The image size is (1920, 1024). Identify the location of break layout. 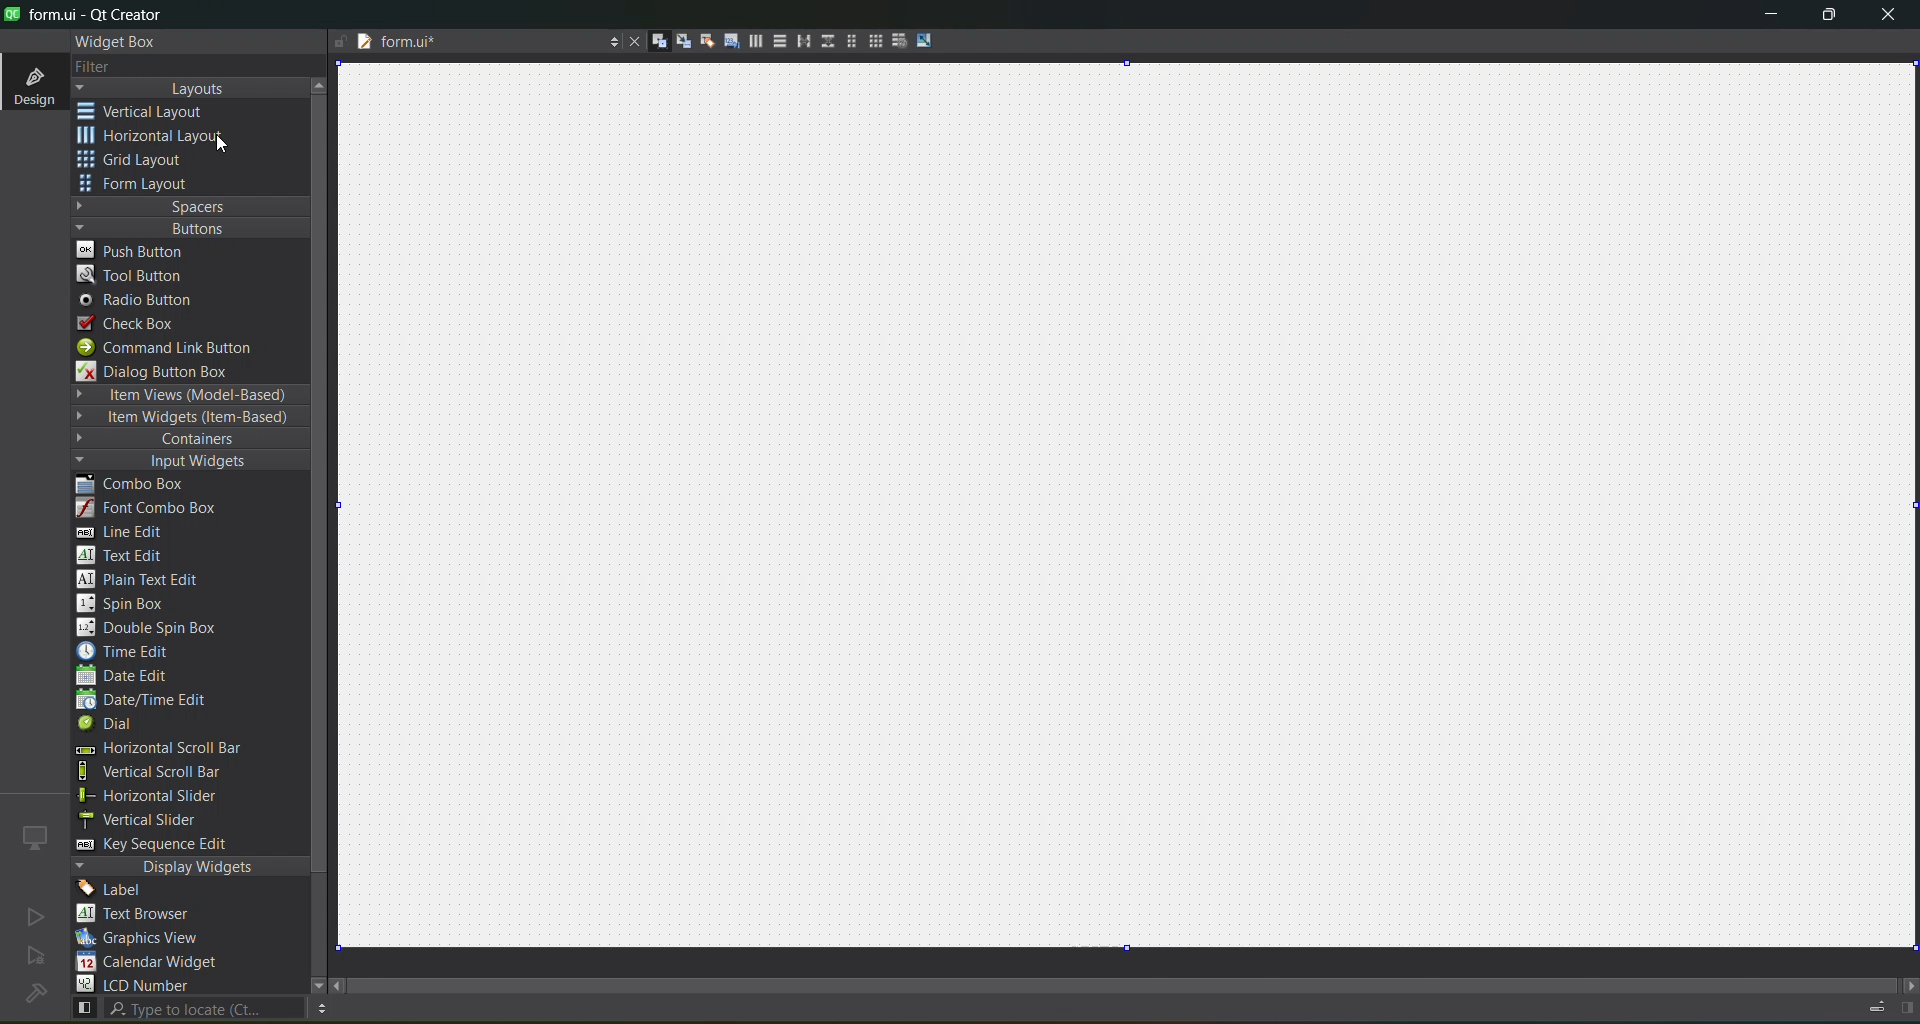
(894, 42).